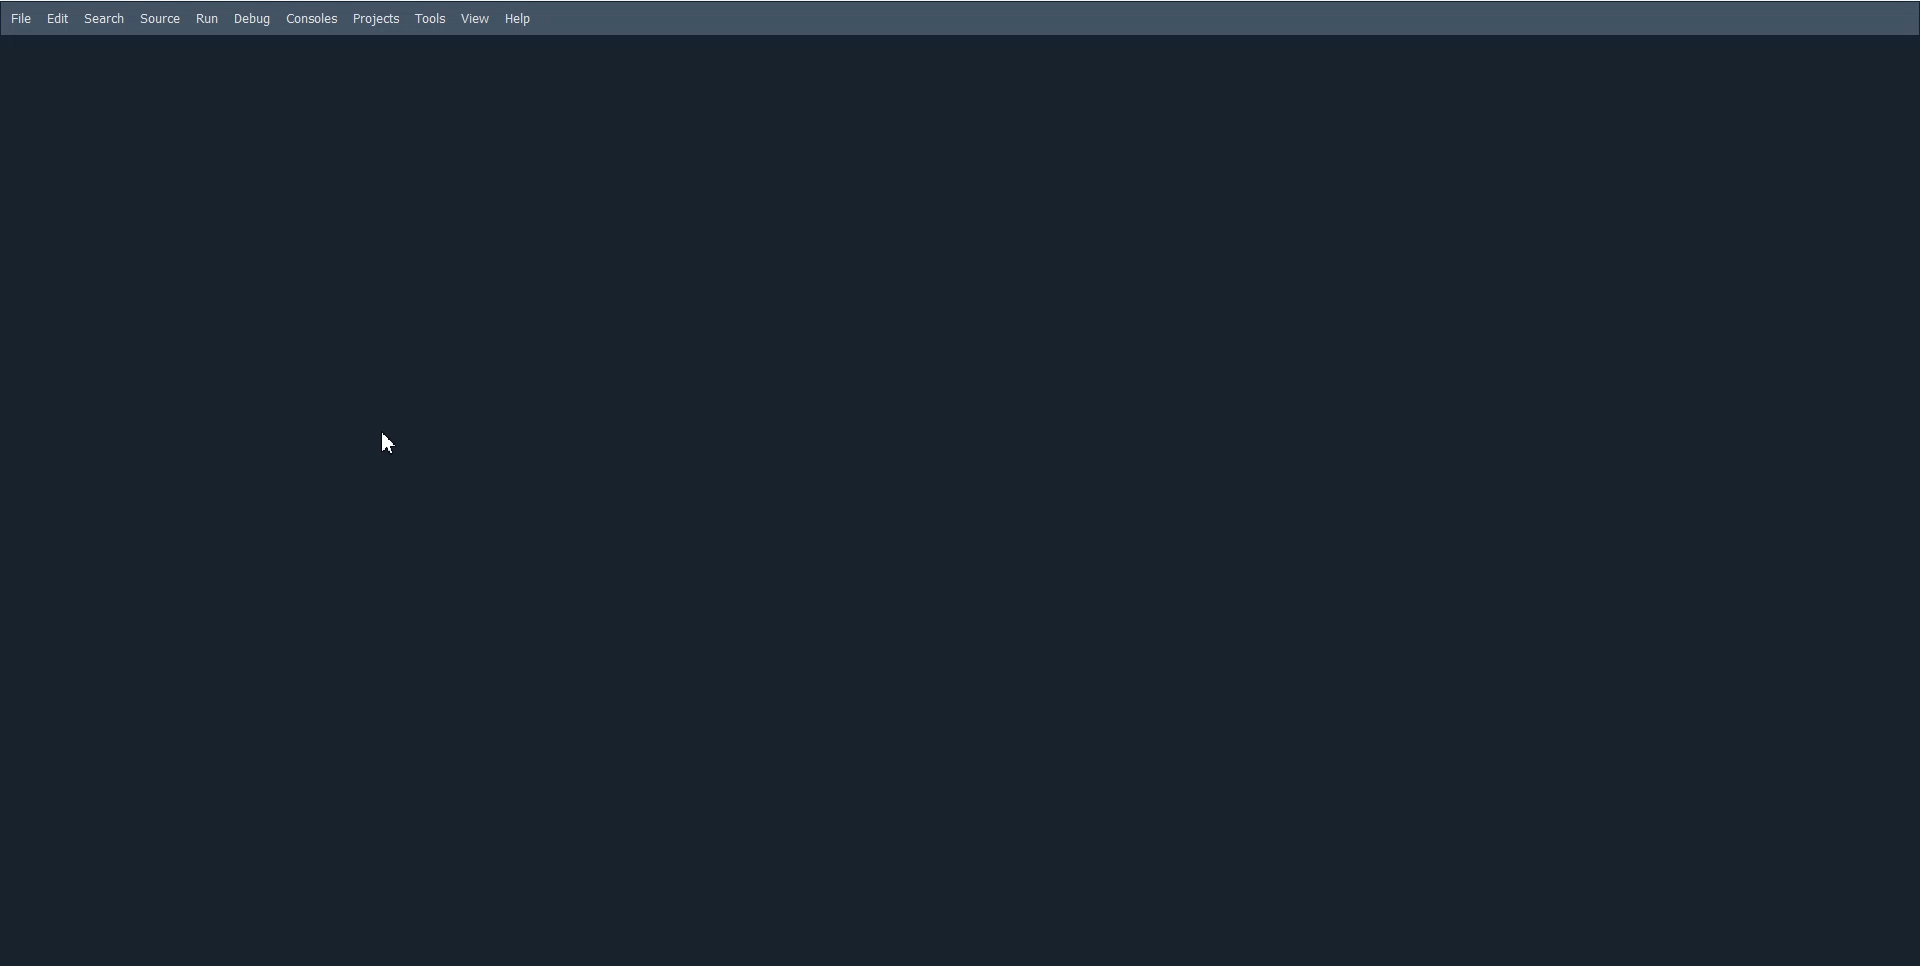  Describe the element at coordinates (206, 18) in the screenshot. I see `Run` at that location.